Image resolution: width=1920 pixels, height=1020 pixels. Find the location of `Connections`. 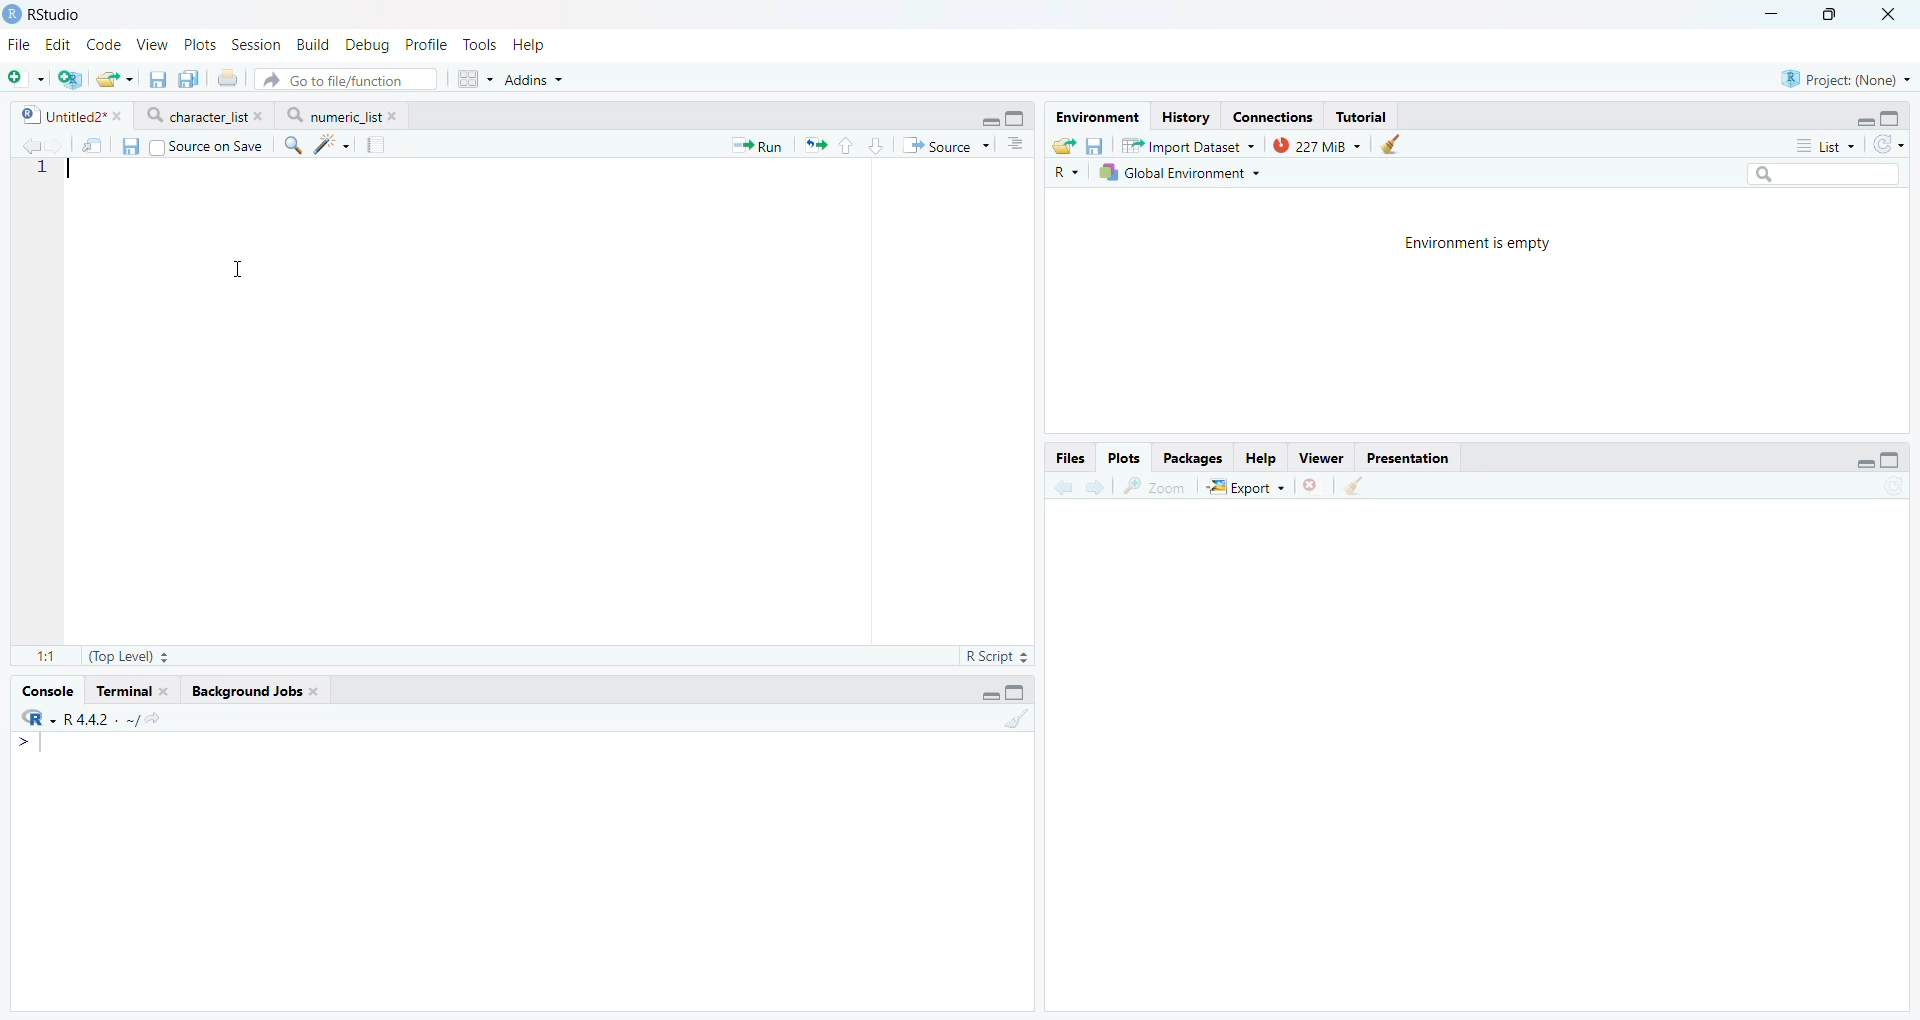

Connections is located at coordinates (1275, 116).